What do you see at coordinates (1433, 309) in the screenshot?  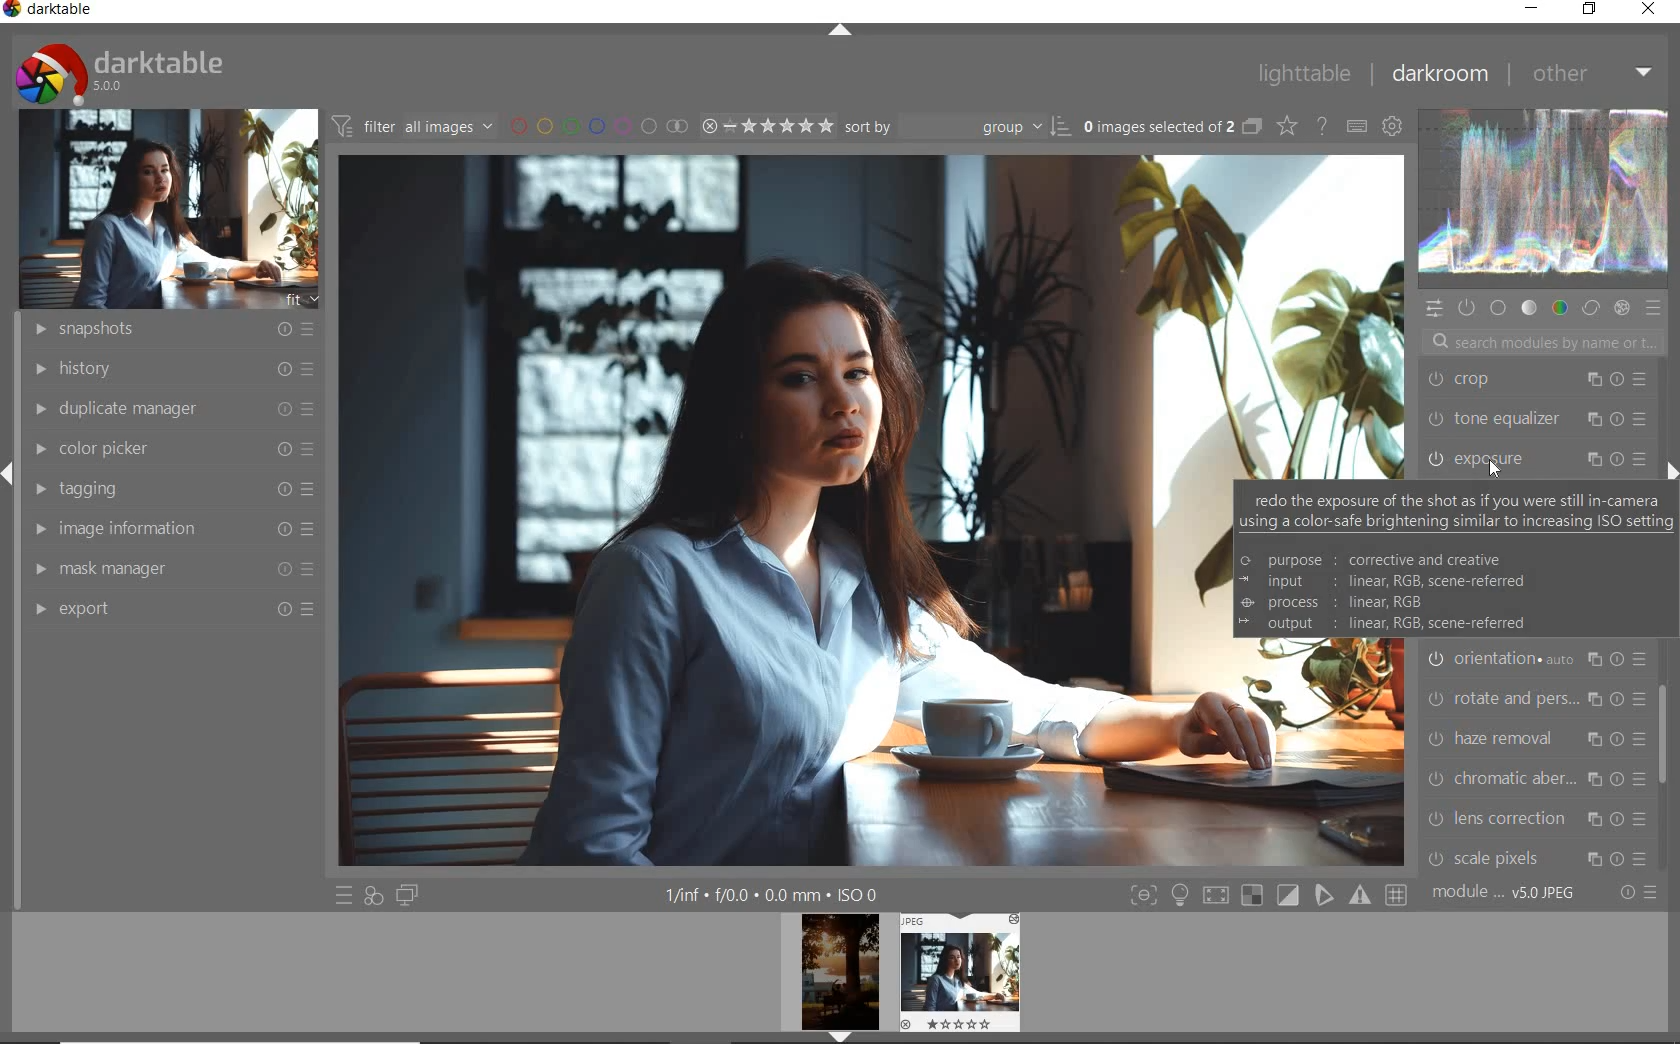 I see `QUICK ACCESS PANEL` at bounding box center [1433, 309].